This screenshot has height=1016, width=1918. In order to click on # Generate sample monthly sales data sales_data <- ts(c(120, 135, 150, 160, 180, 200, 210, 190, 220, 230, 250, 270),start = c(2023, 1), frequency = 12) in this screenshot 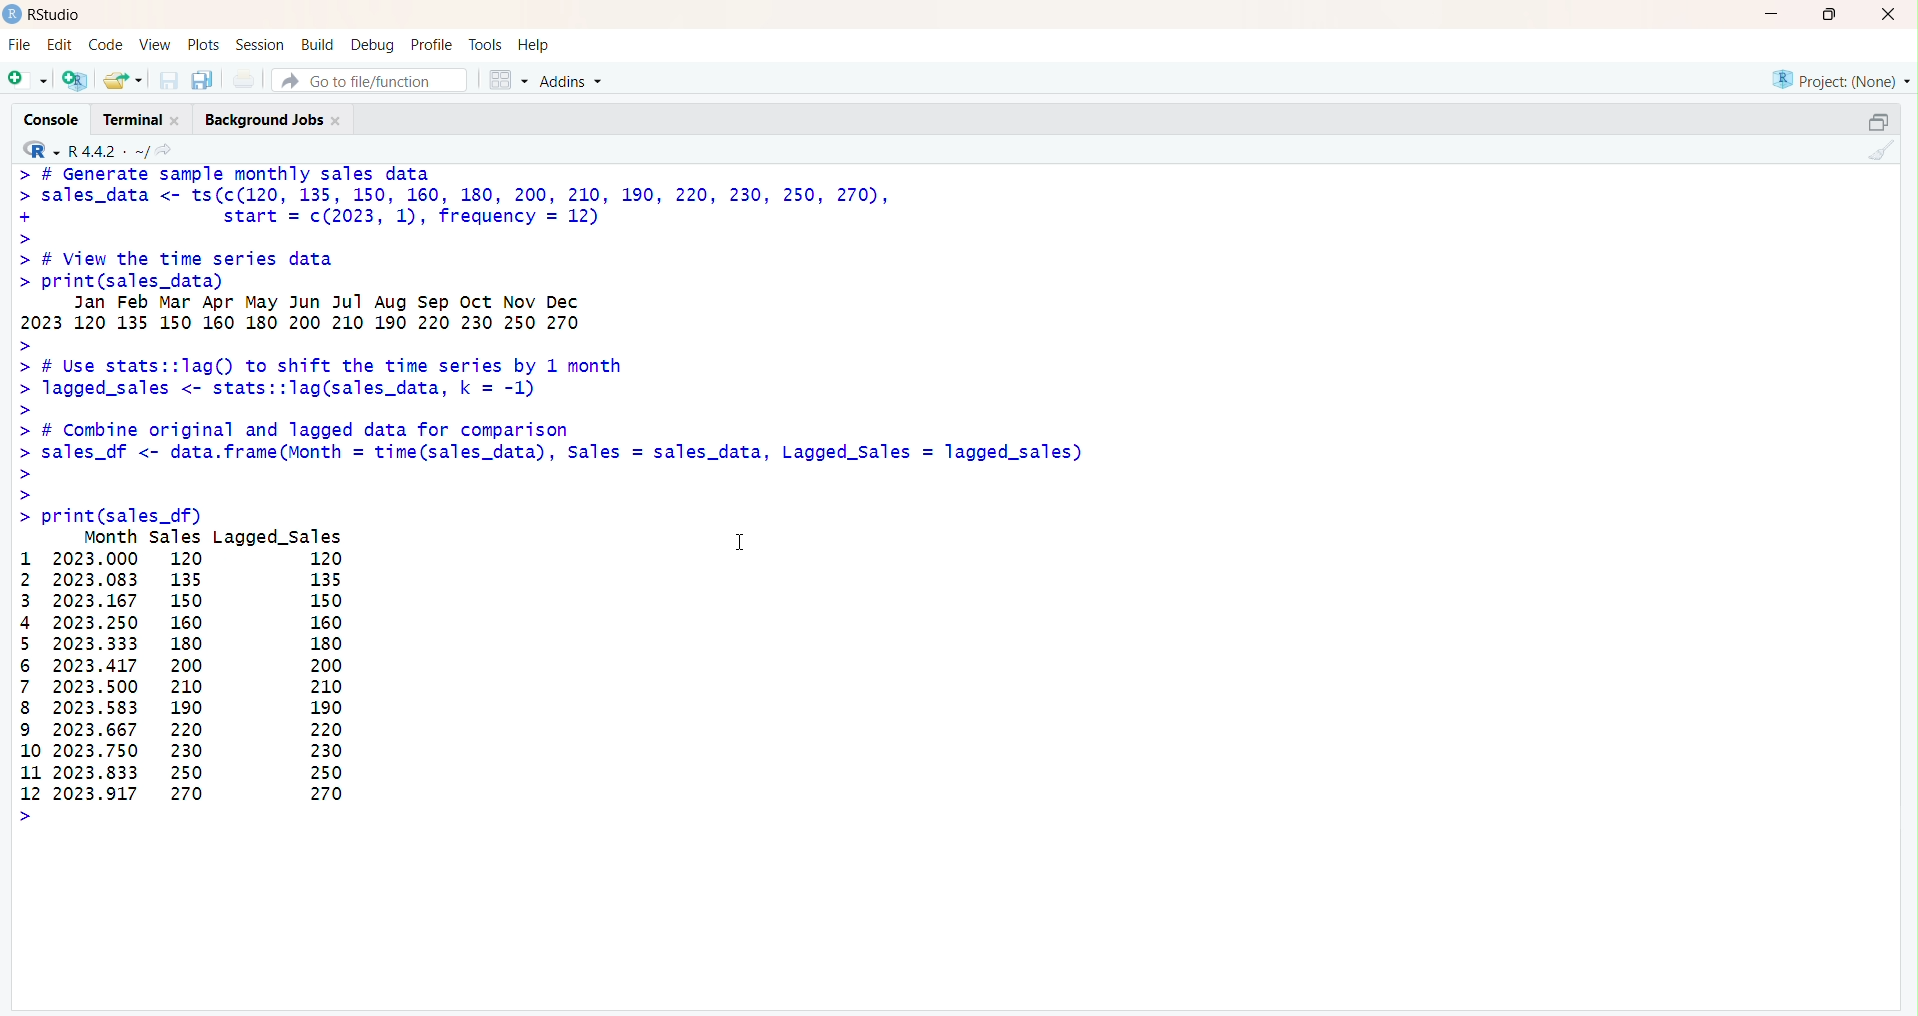, I will do `click(489, 204)`.